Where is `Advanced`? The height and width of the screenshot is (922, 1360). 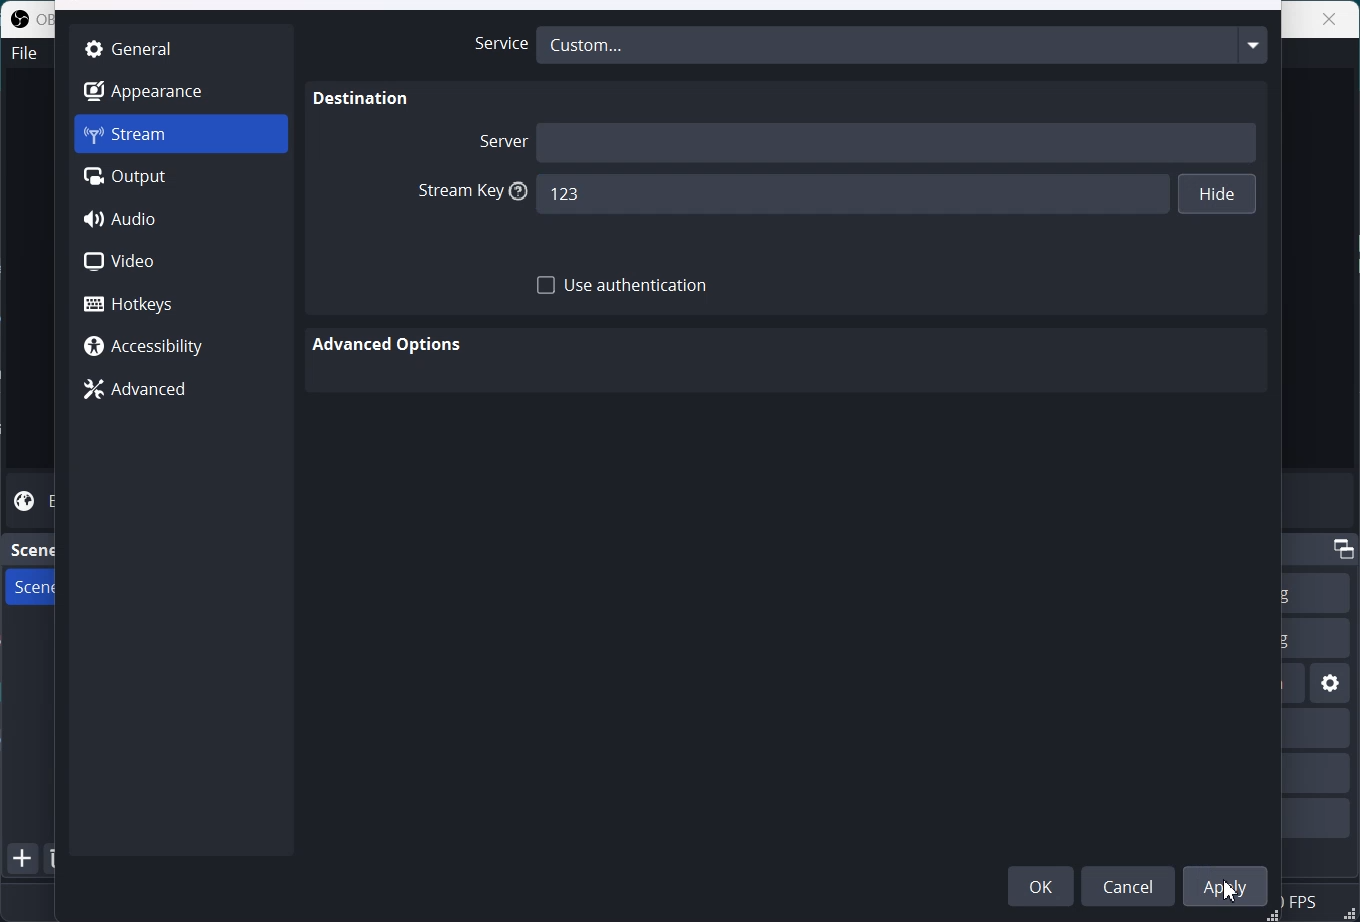 Advanced is located at coordinates (180, 390).